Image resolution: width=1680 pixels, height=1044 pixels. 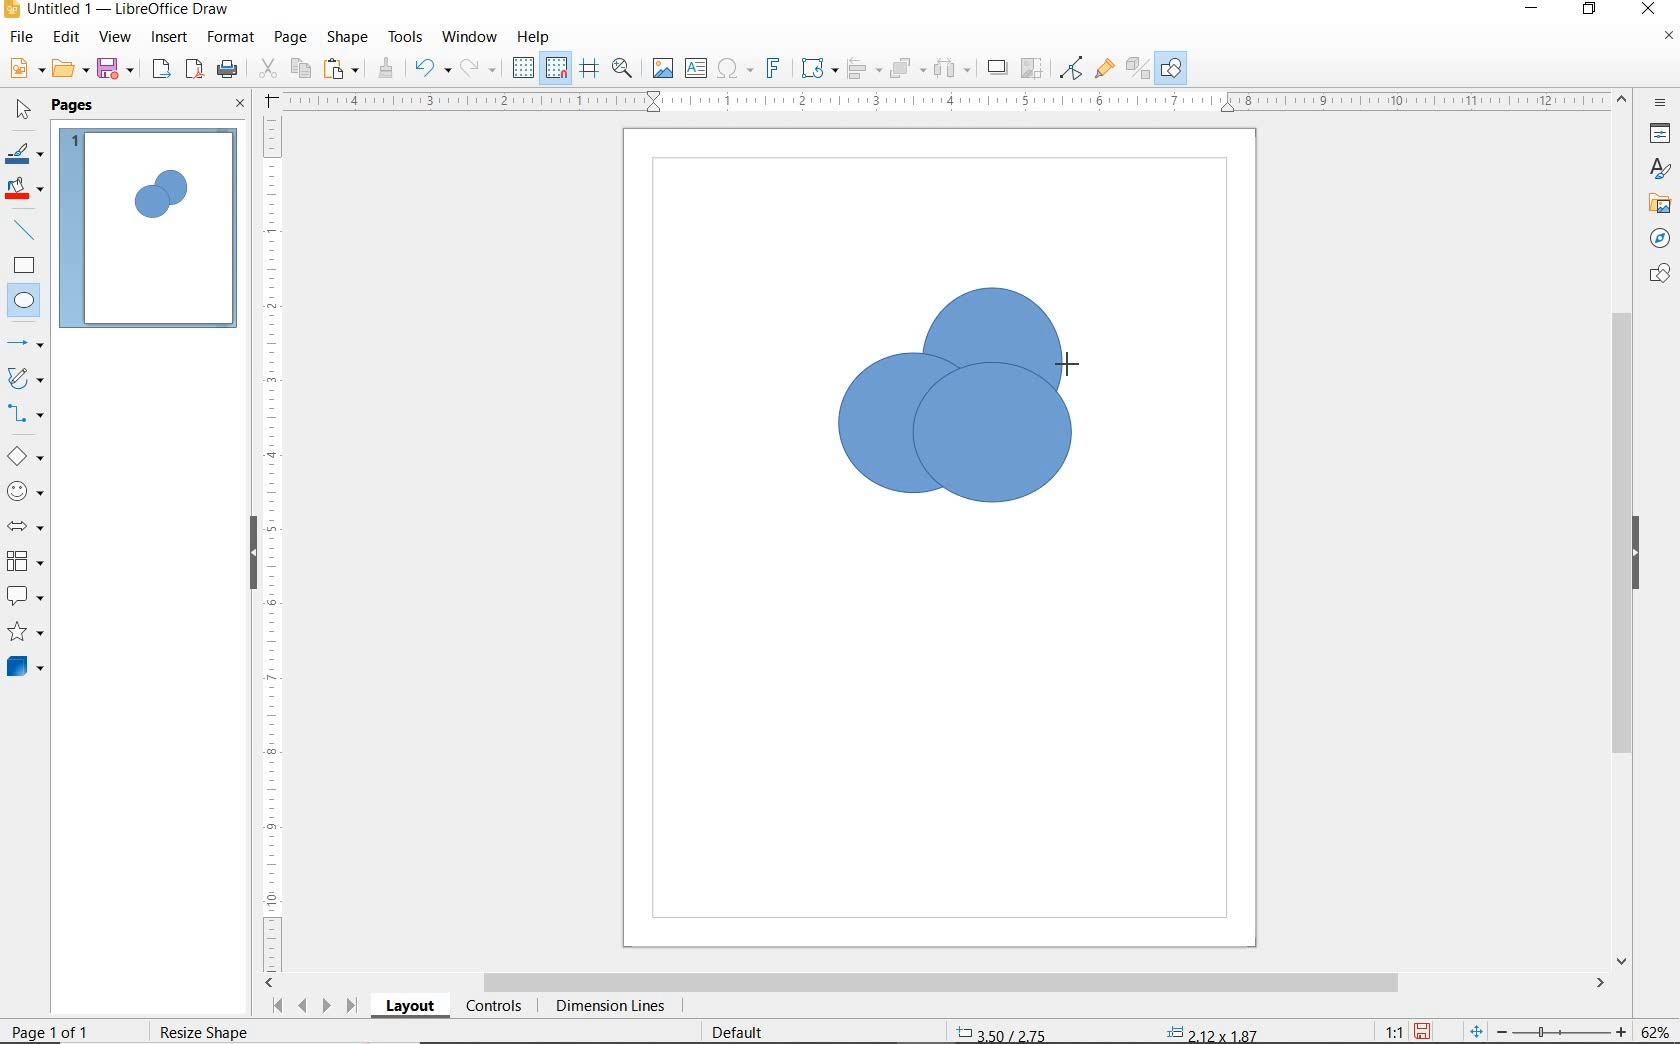 What do you see at coordinates (26, 459) in the screenshot?
I see `BASIC SHAPES` at bounding box center [26, 459].